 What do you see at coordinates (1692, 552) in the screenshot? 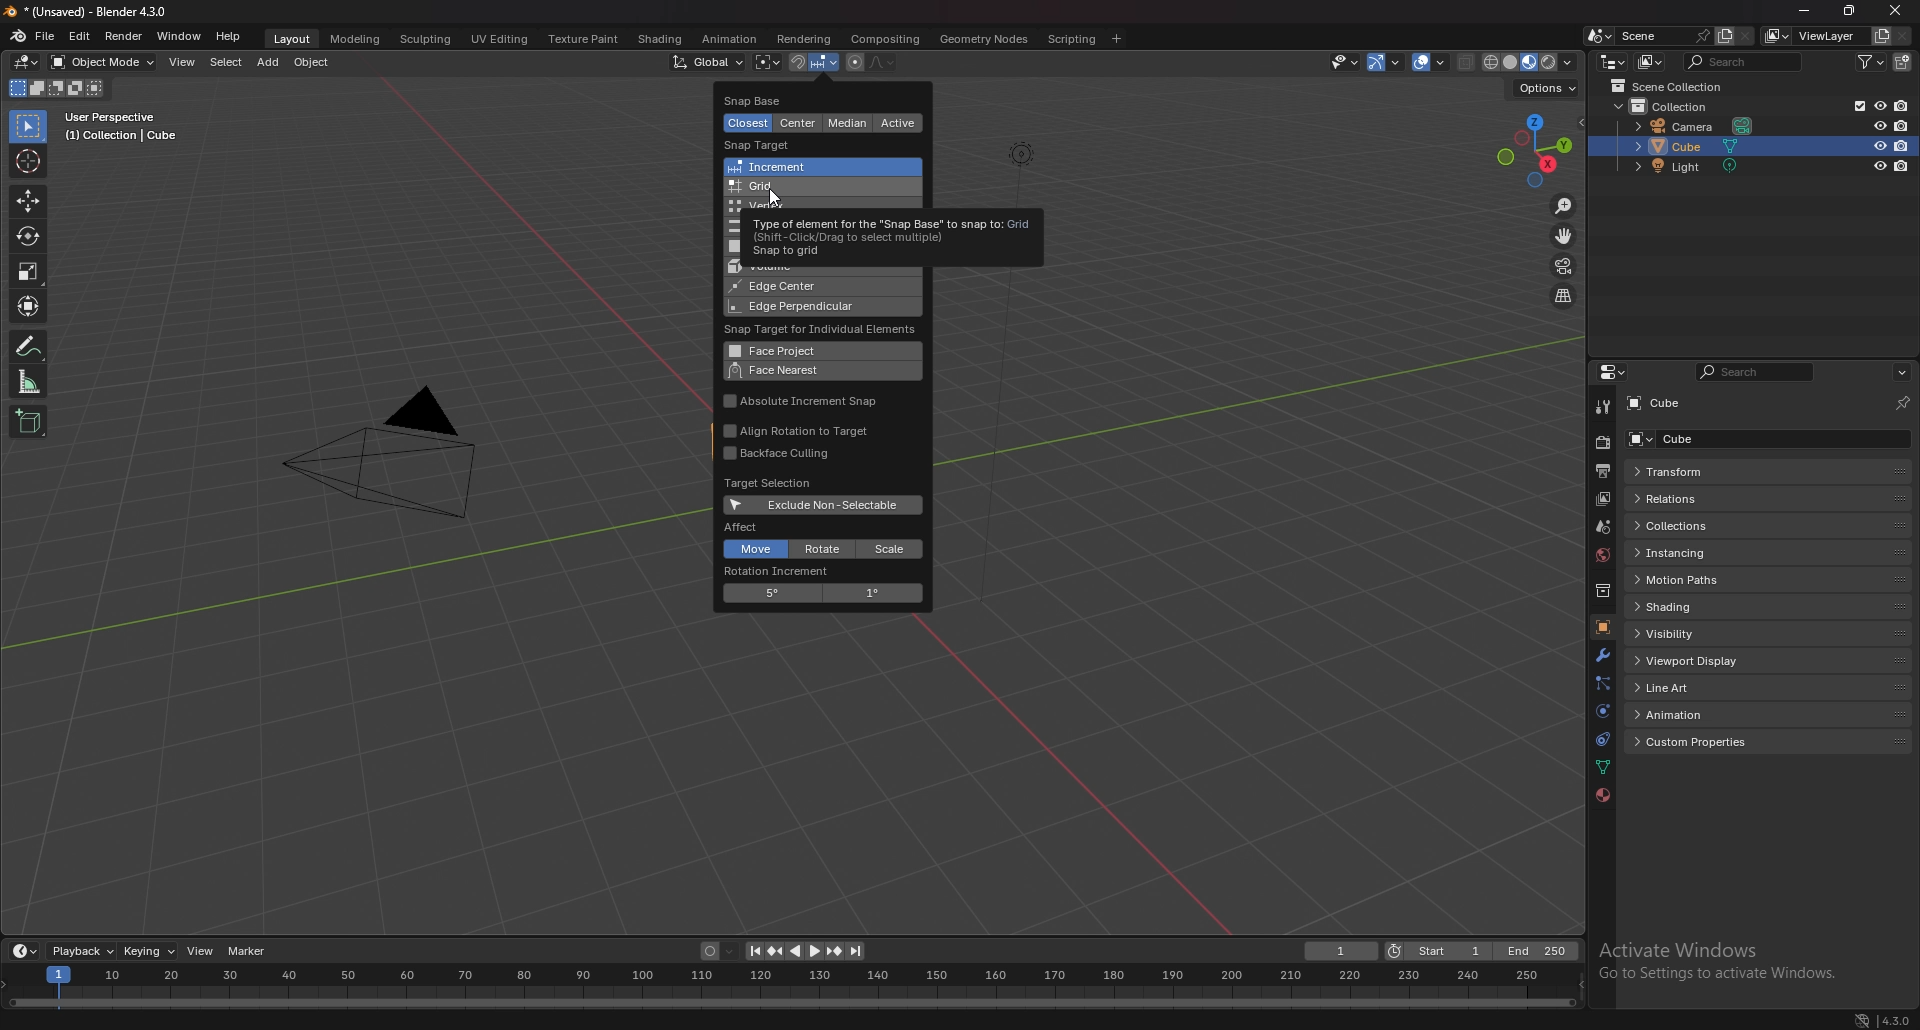
I see `instancing` at bounding box center [1692, 552].